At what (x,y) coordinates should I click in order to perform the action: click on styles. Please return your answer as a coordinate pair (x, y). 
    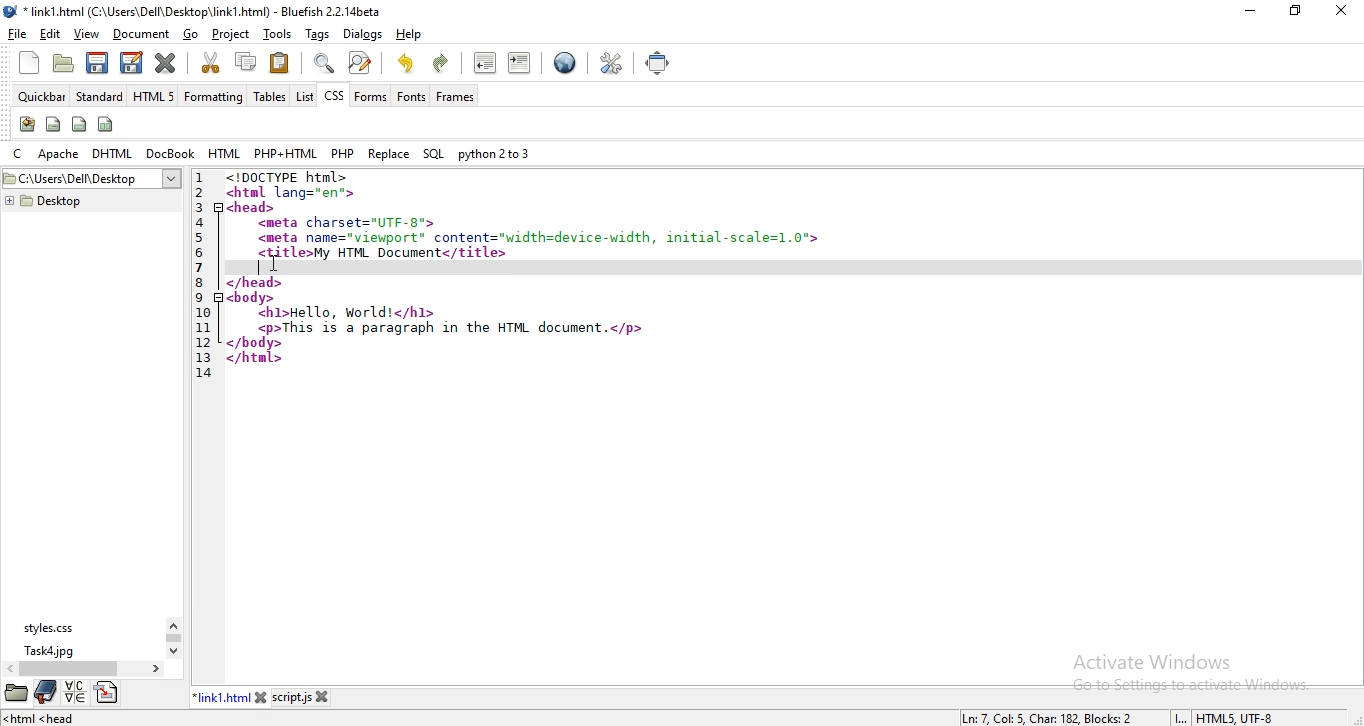
    Looking at the image, I should click on (54, 626).